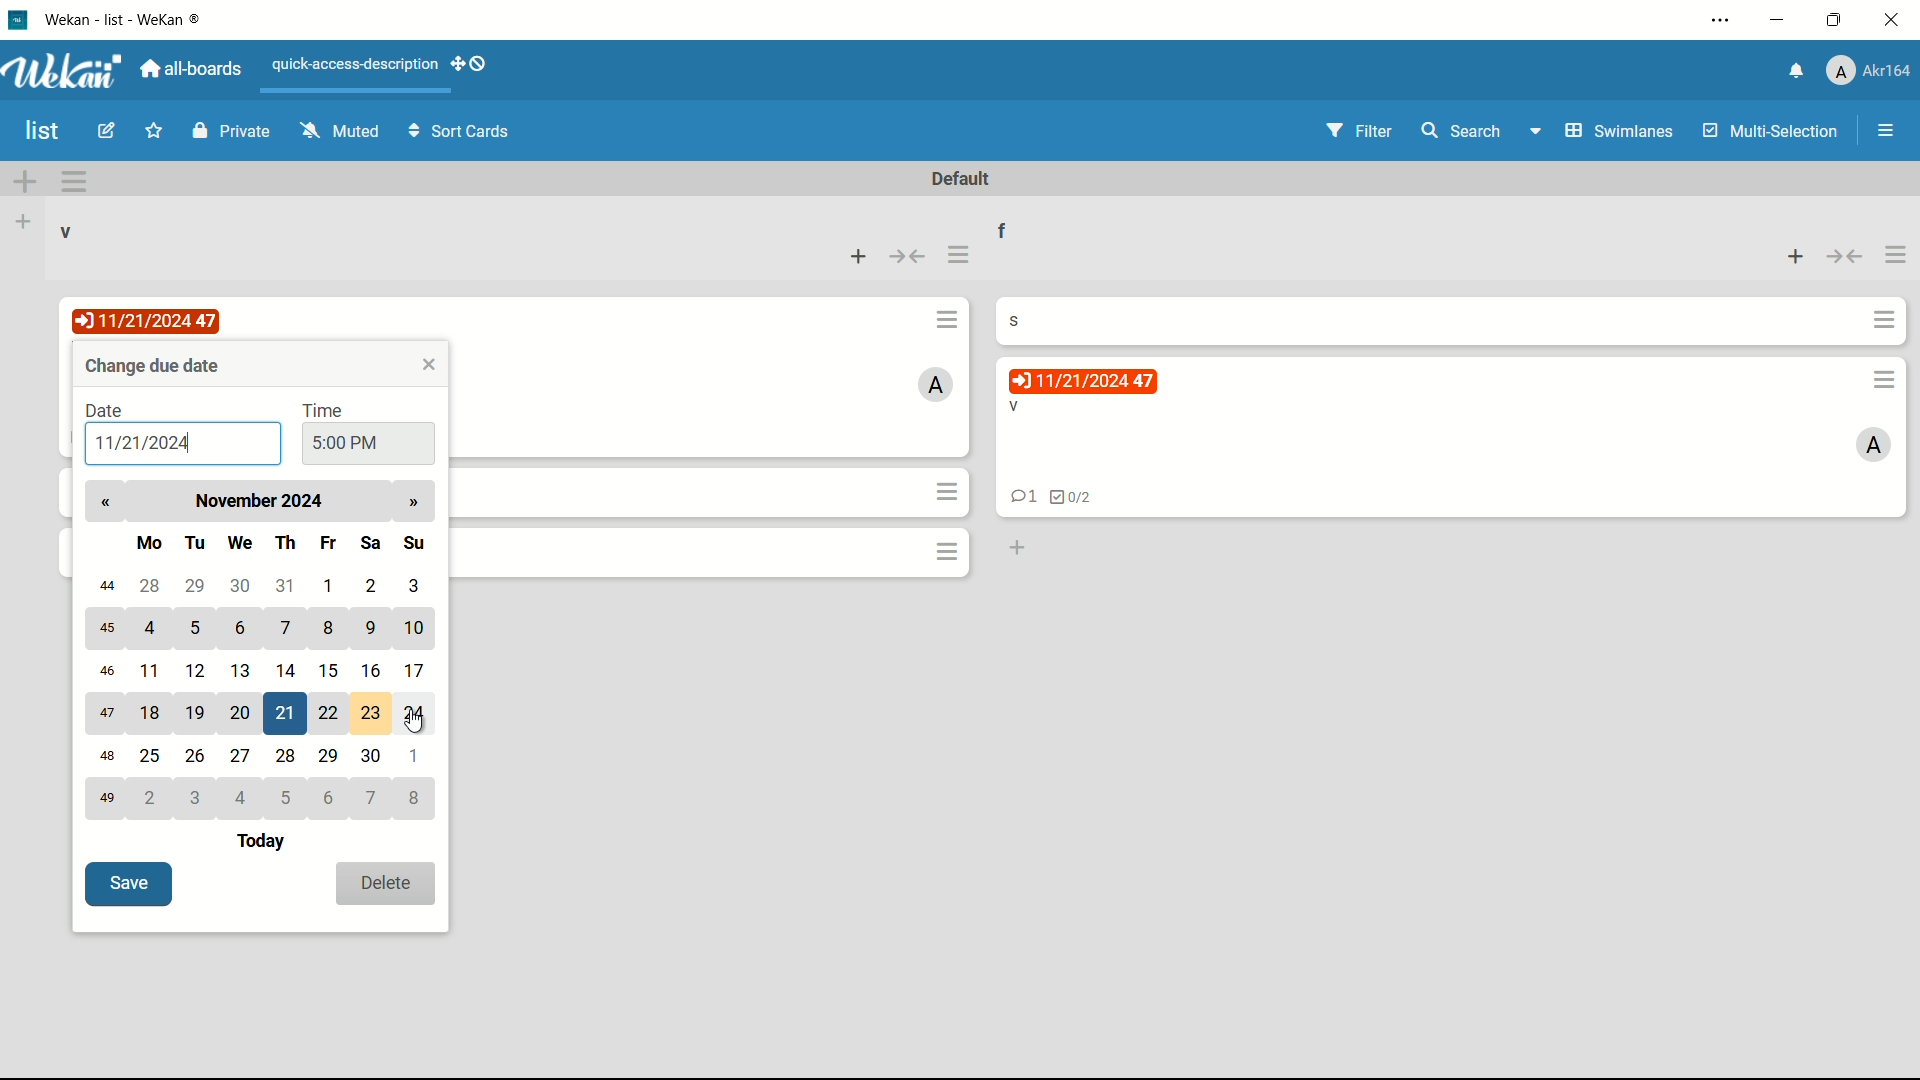  I want to click on checklist, so click(1072, 498).